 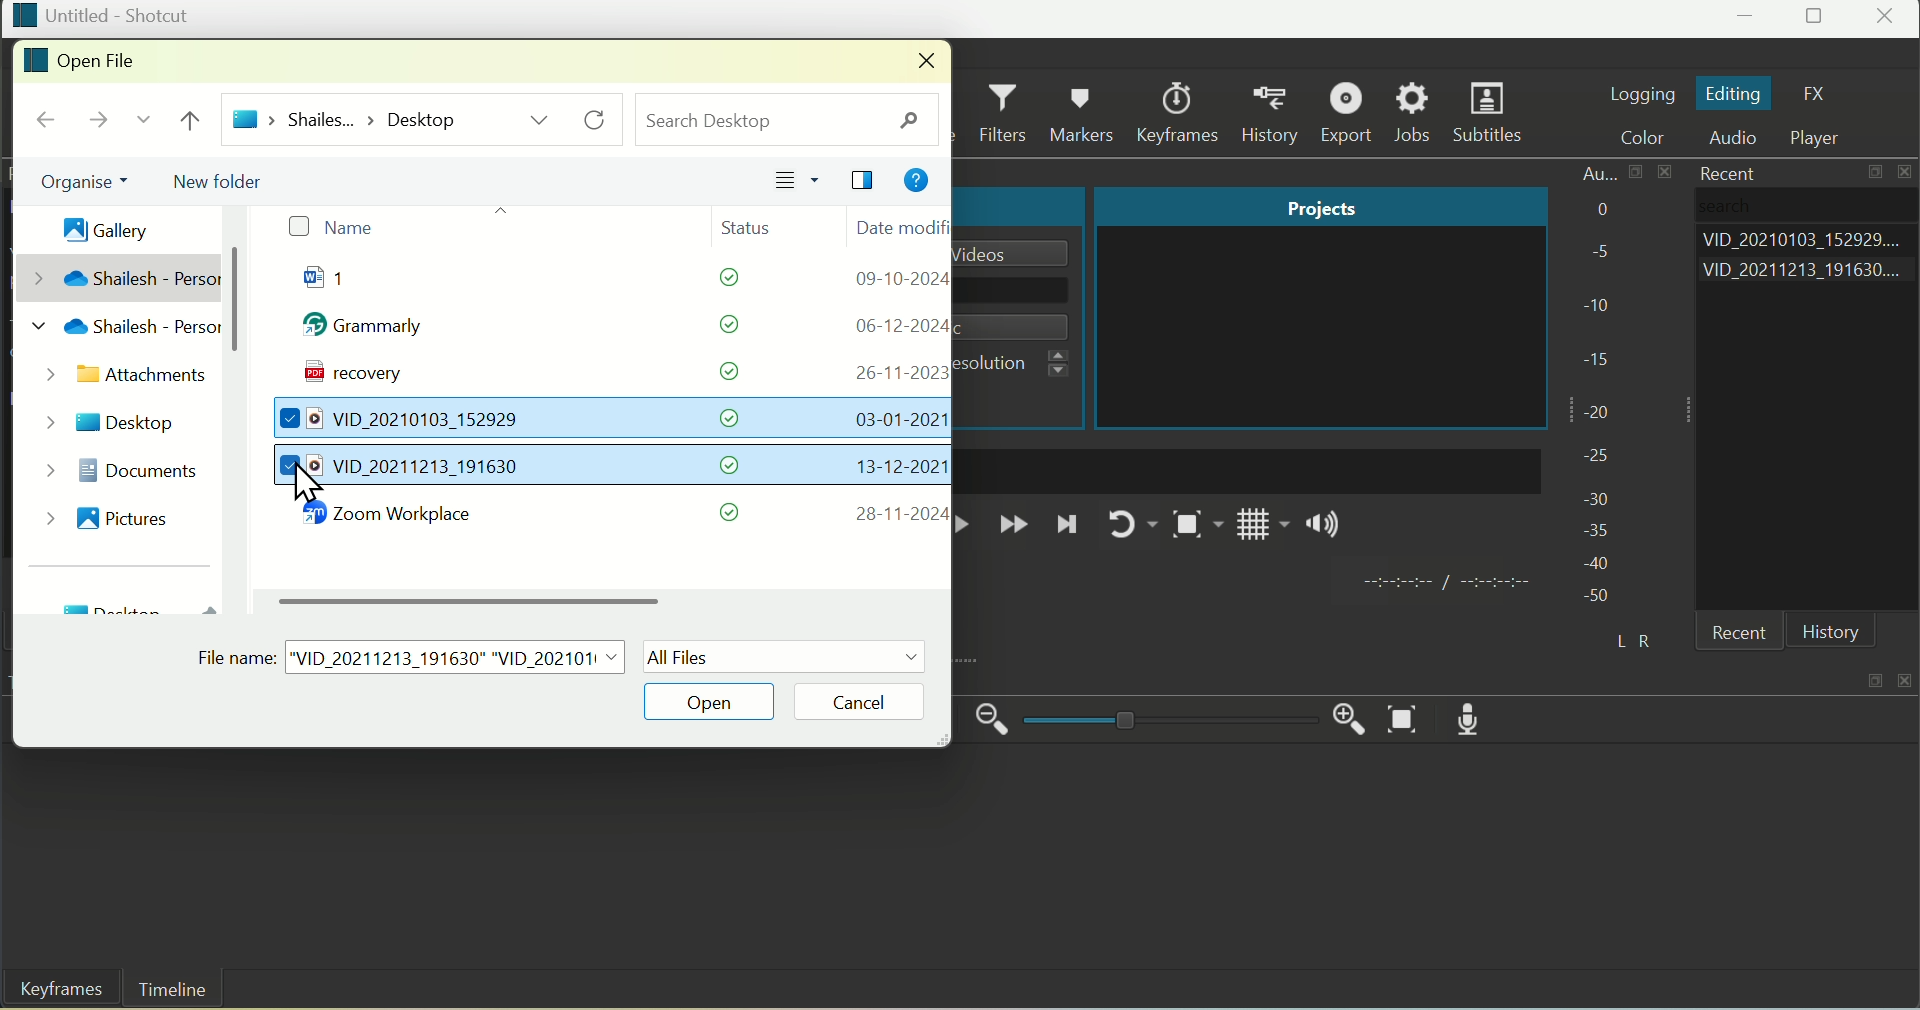 I want to click on Close, so click(x=1888, y=19).